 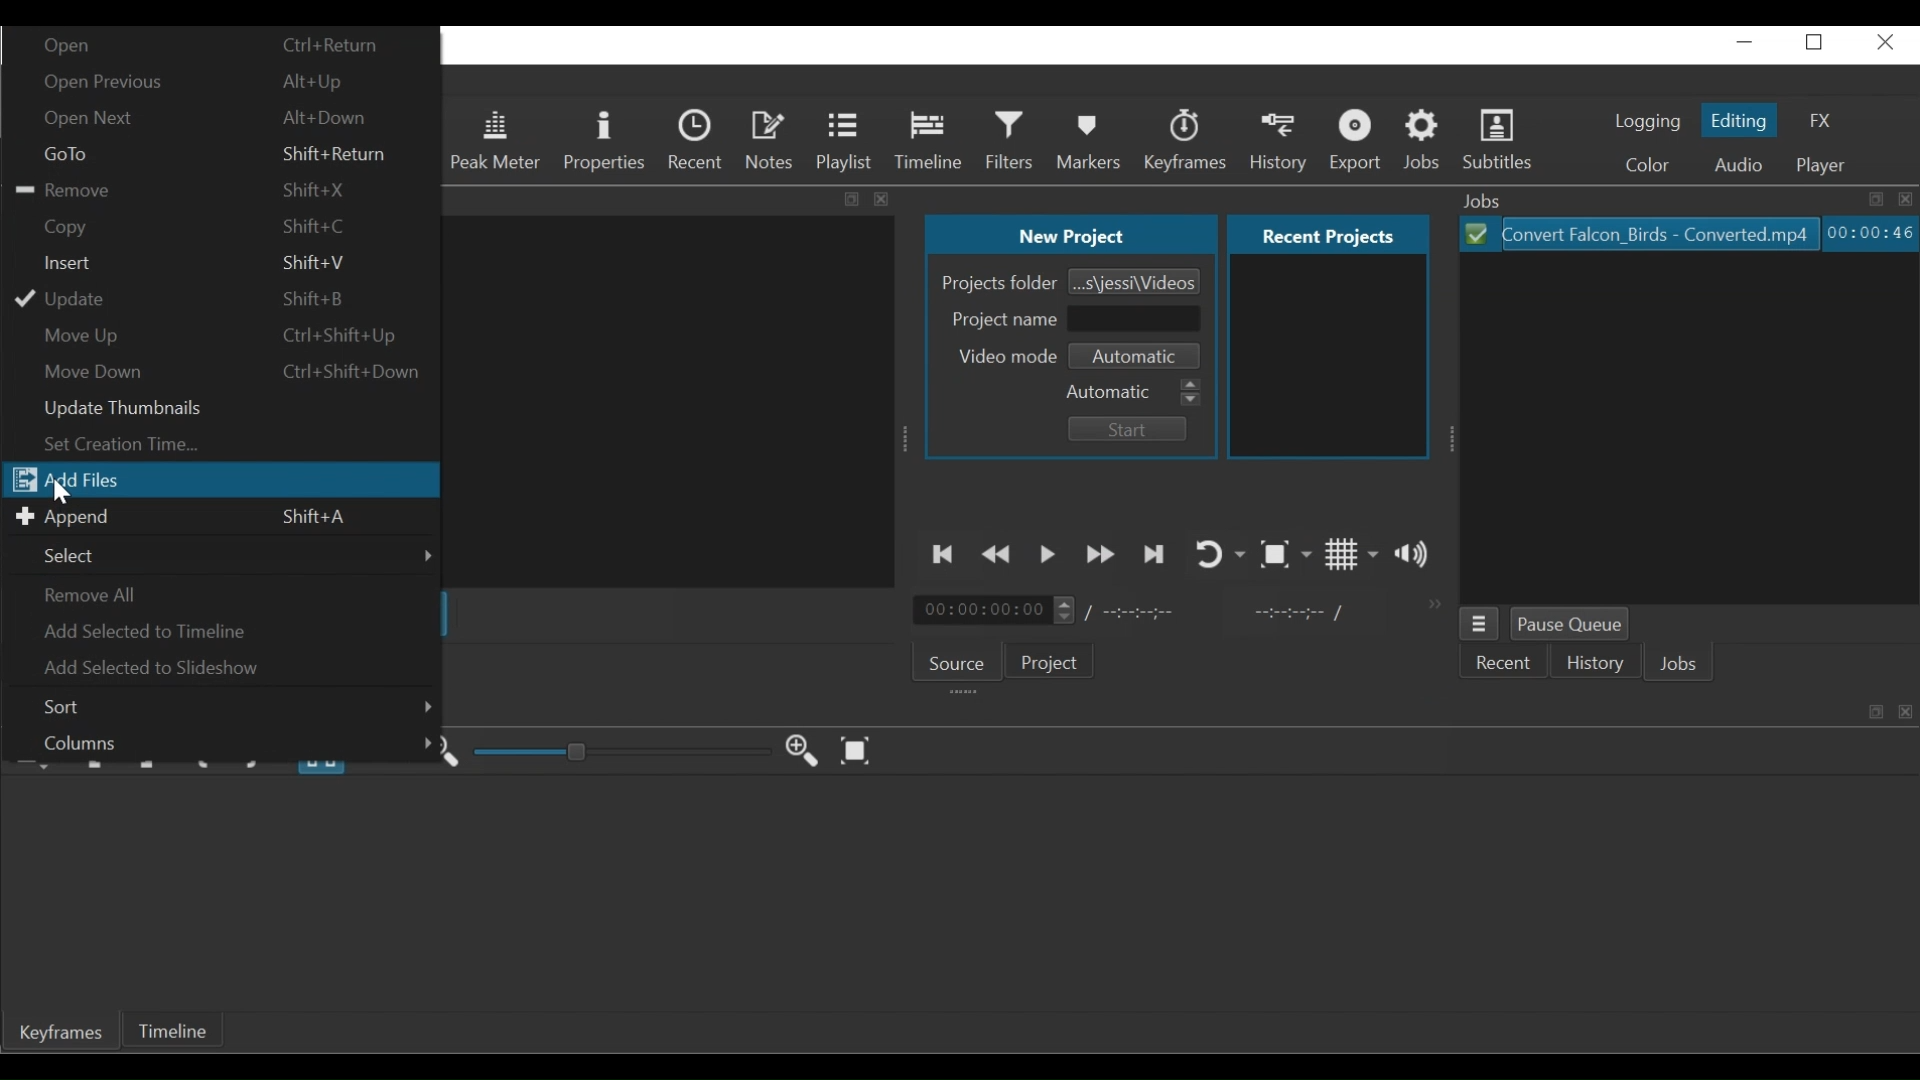 I want to click on History, so click(x=1595, y=660).